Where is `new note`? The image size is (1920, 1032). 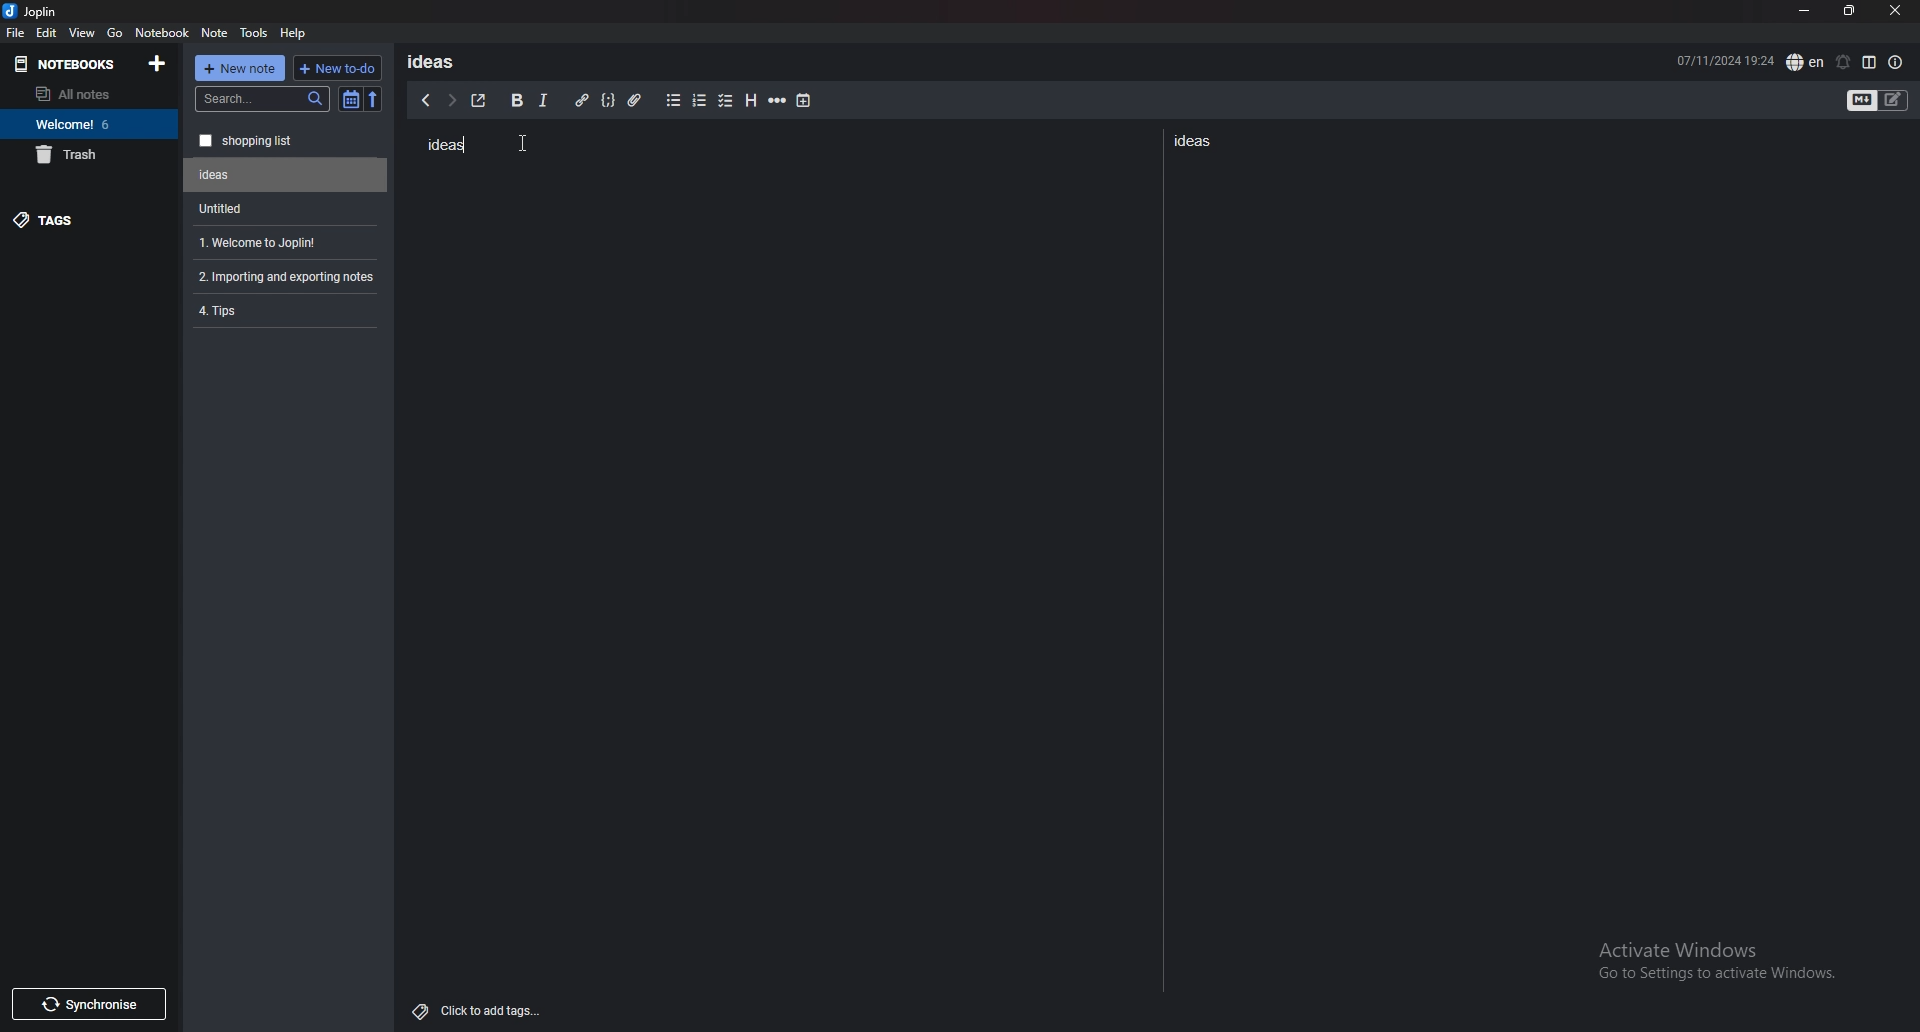 new note is located at coordinates (240, 68).